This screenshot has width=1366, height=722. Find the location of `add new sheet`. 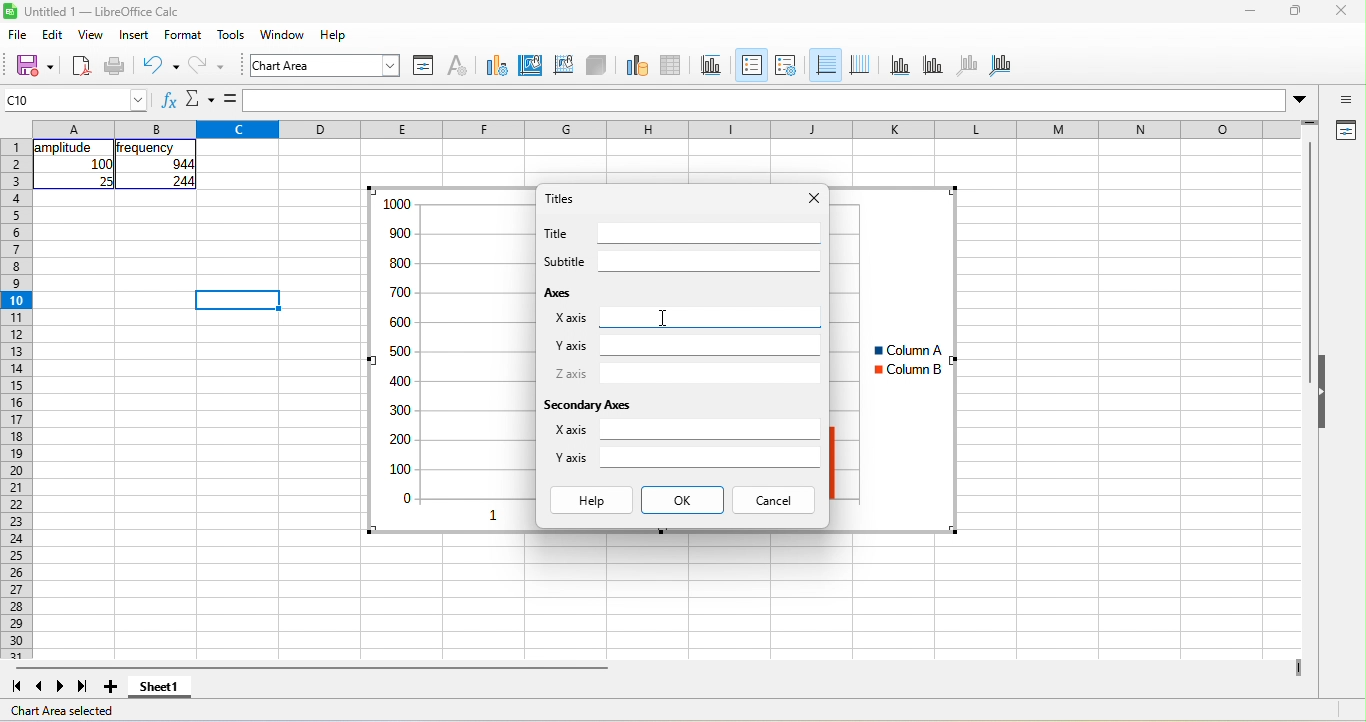

add new sheet is located at coordinates (110, 687).